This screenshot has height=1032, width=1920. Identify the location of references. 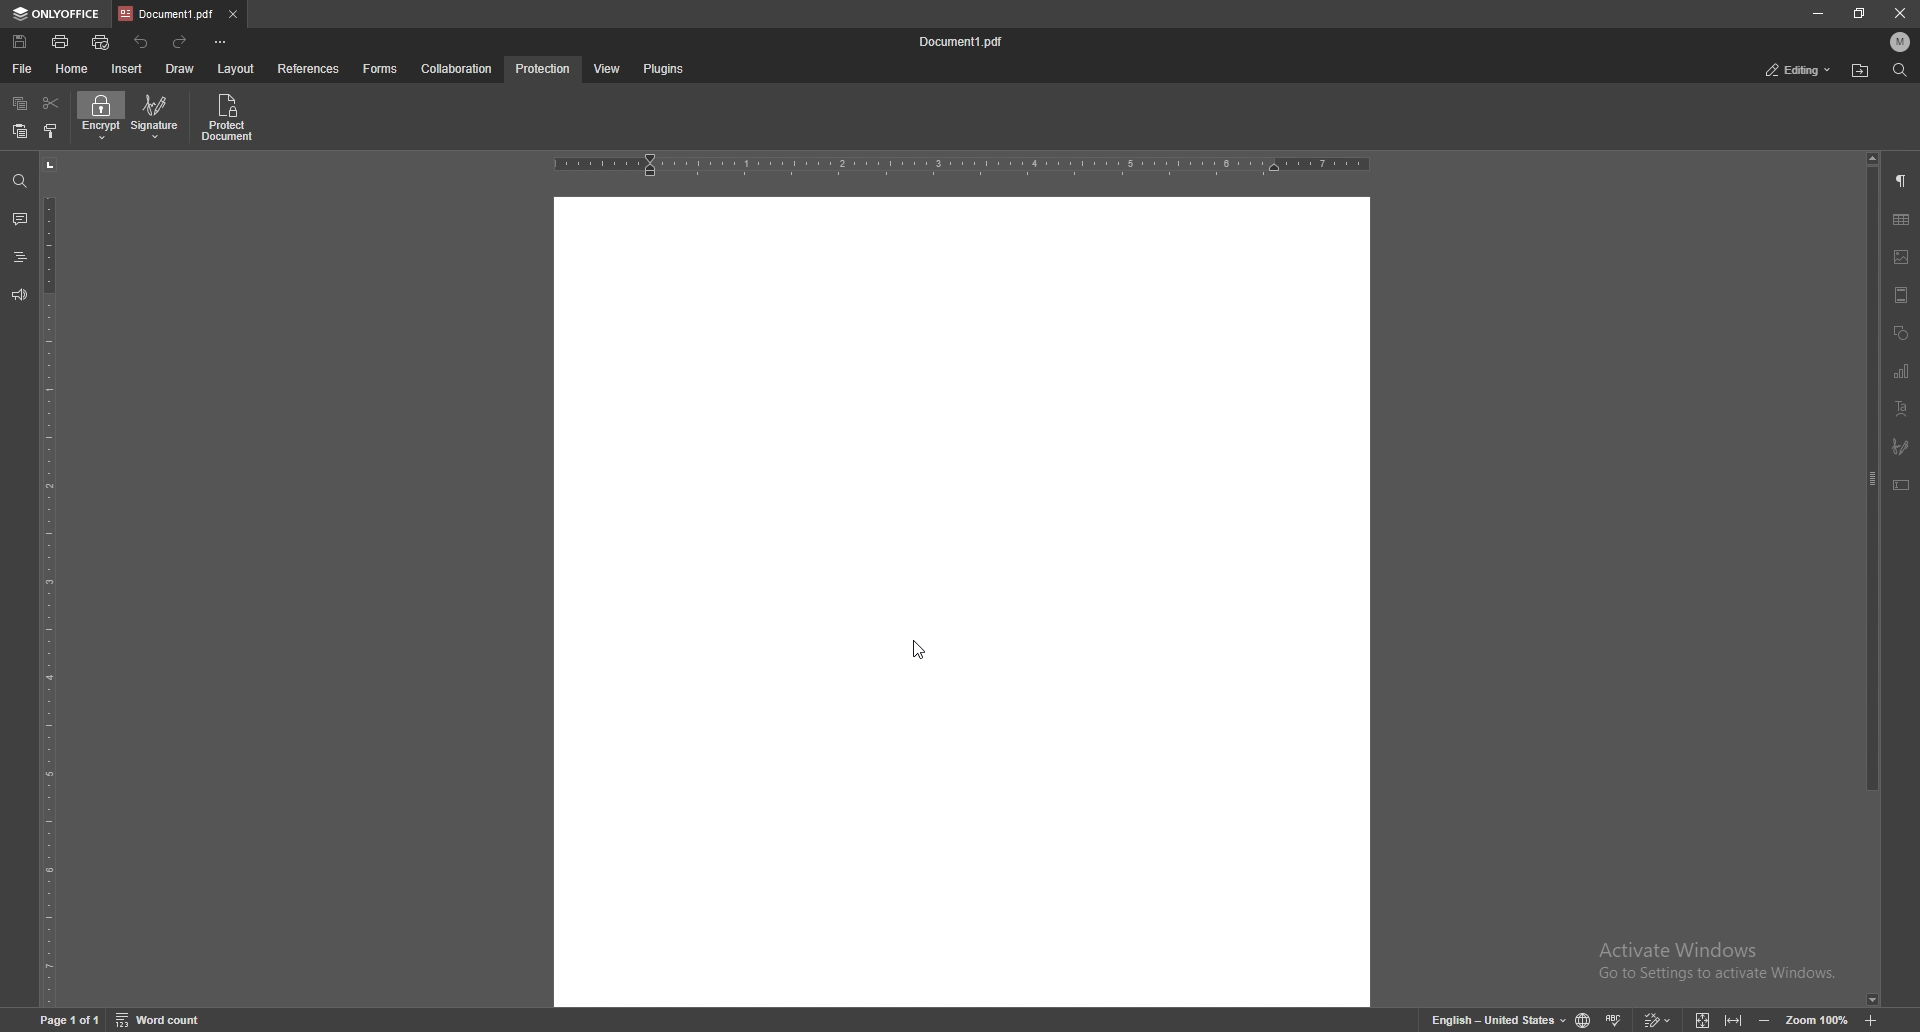
(308, 70).